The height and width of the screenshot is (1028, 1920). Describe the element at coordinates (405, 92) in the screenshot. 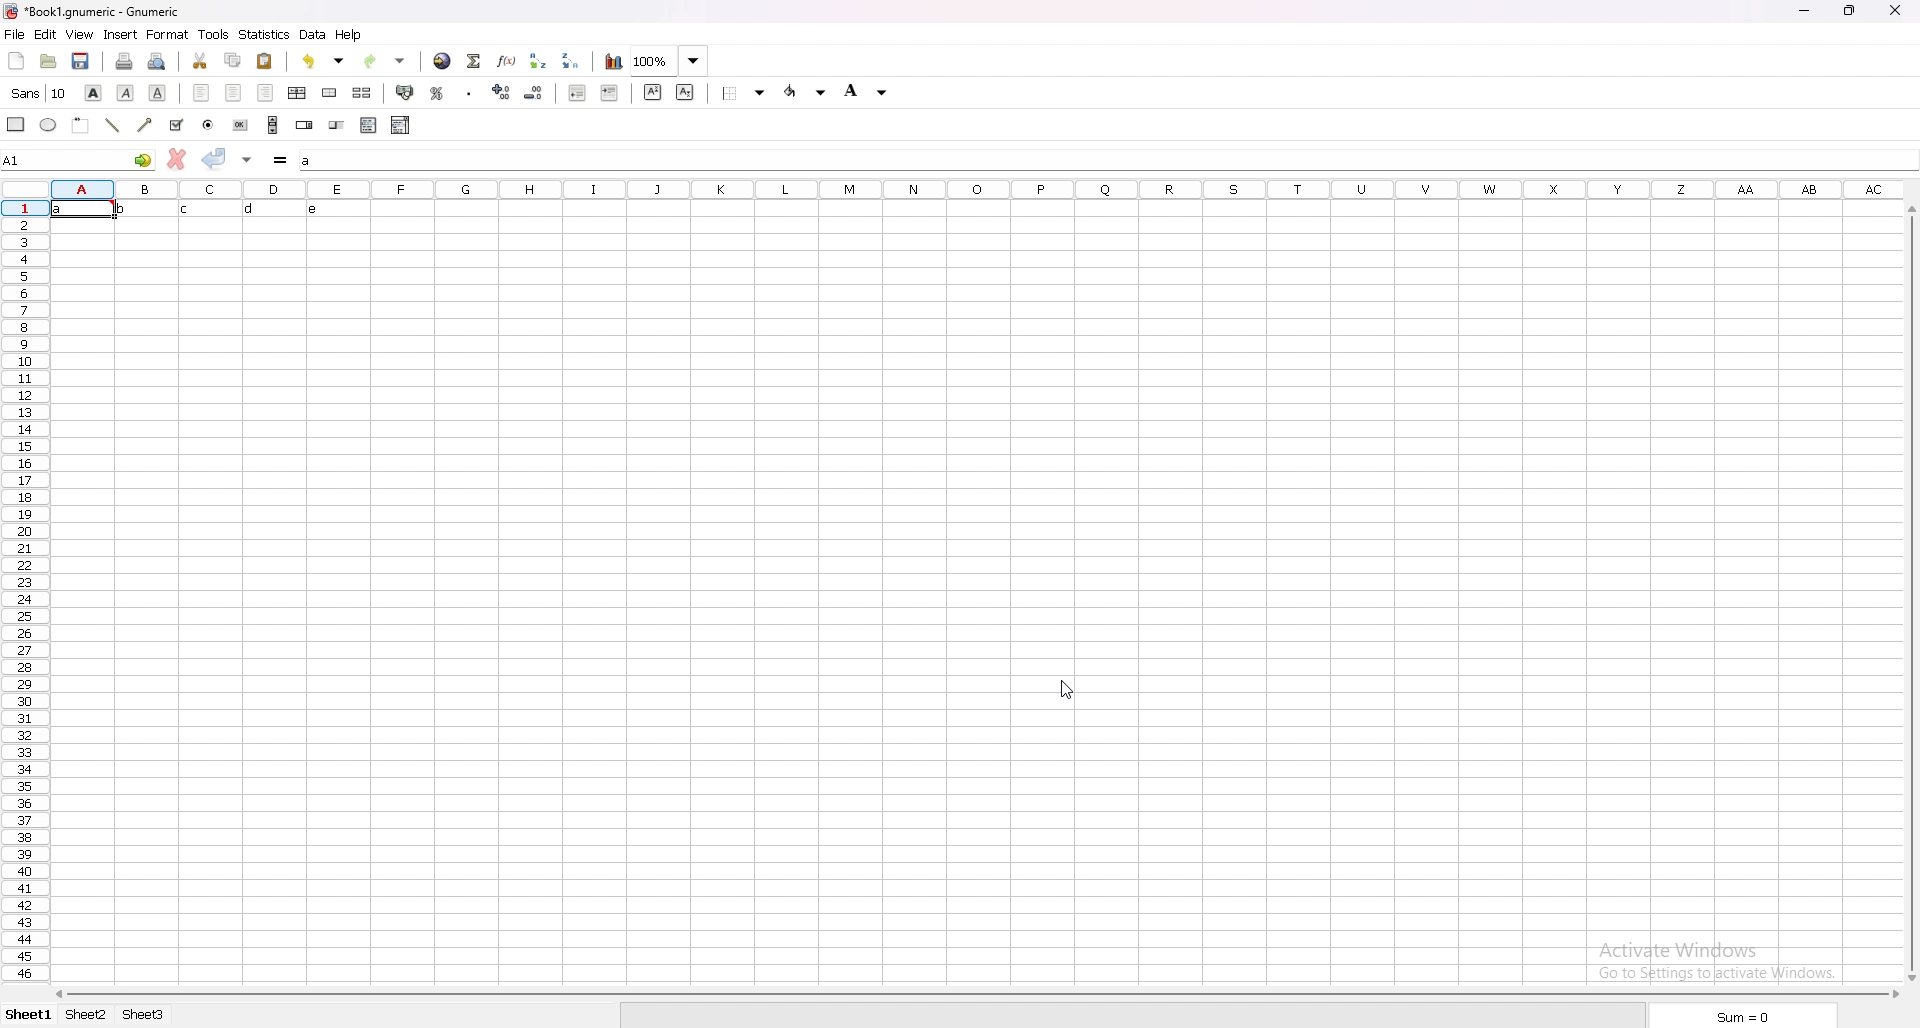

I see `accounting` at that location.